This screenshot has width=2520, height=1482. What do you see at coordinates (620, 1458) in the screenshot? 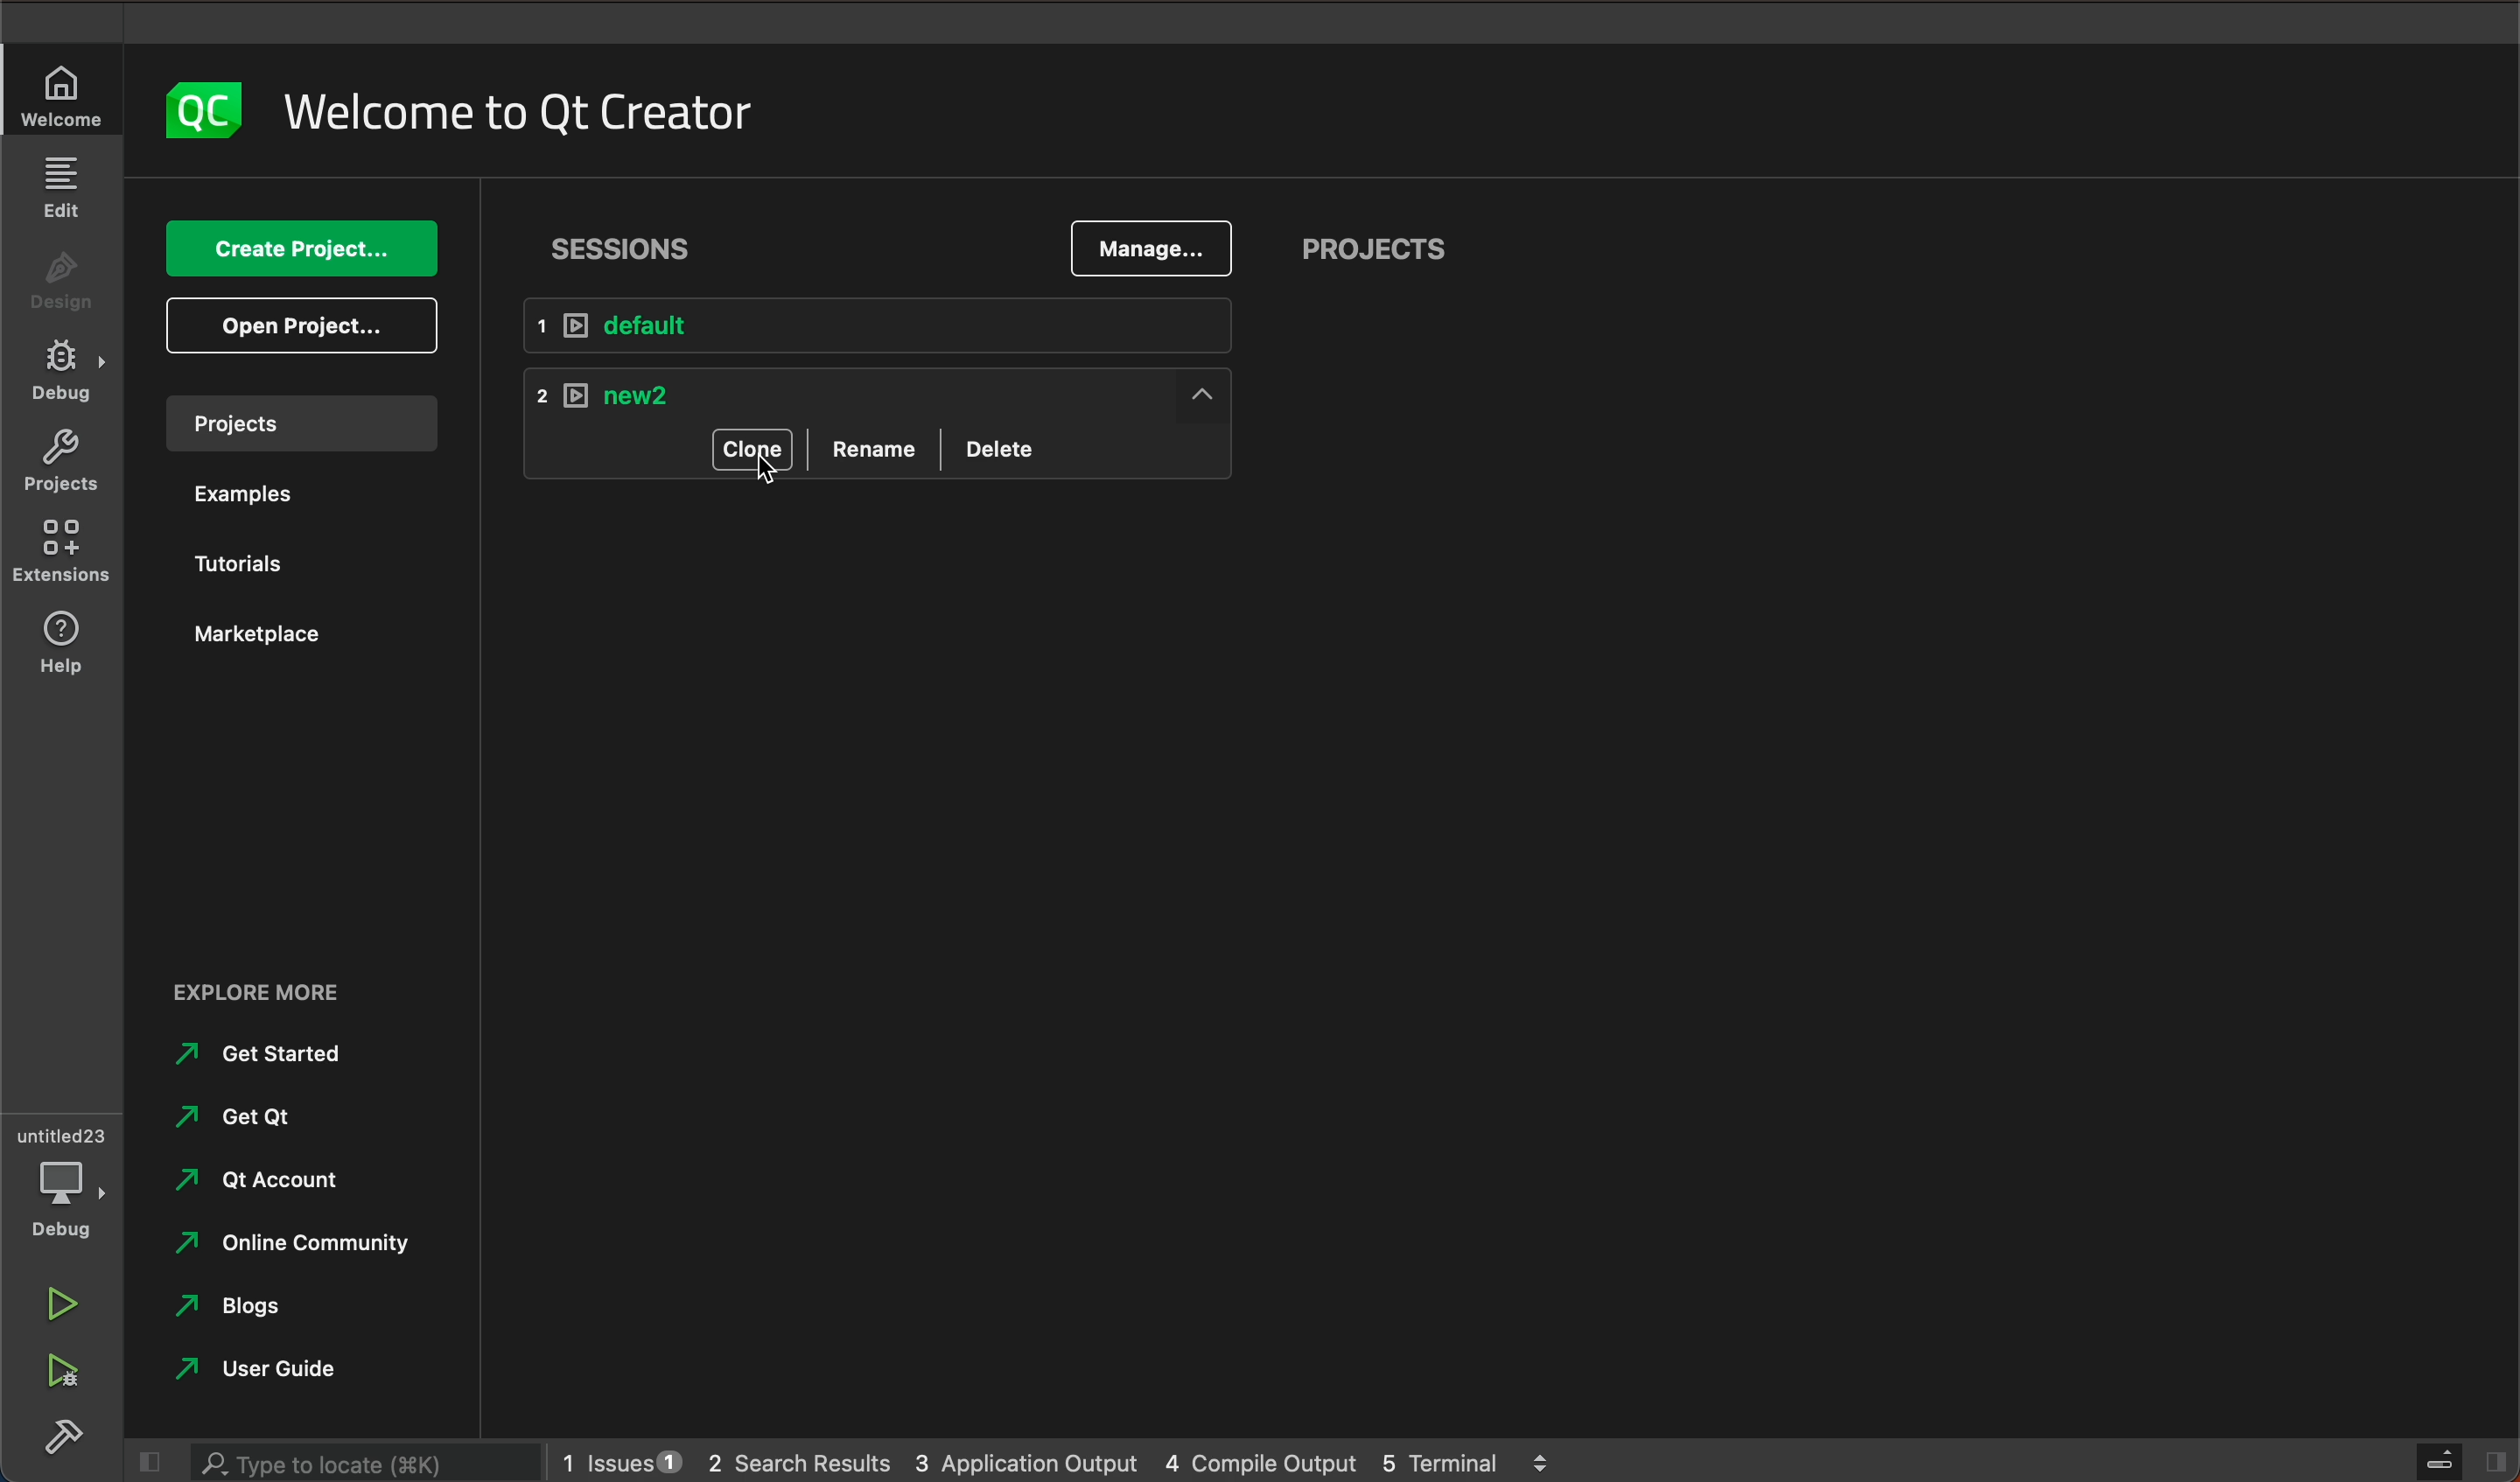
I see `issues` at bounding box center [620, 1458].